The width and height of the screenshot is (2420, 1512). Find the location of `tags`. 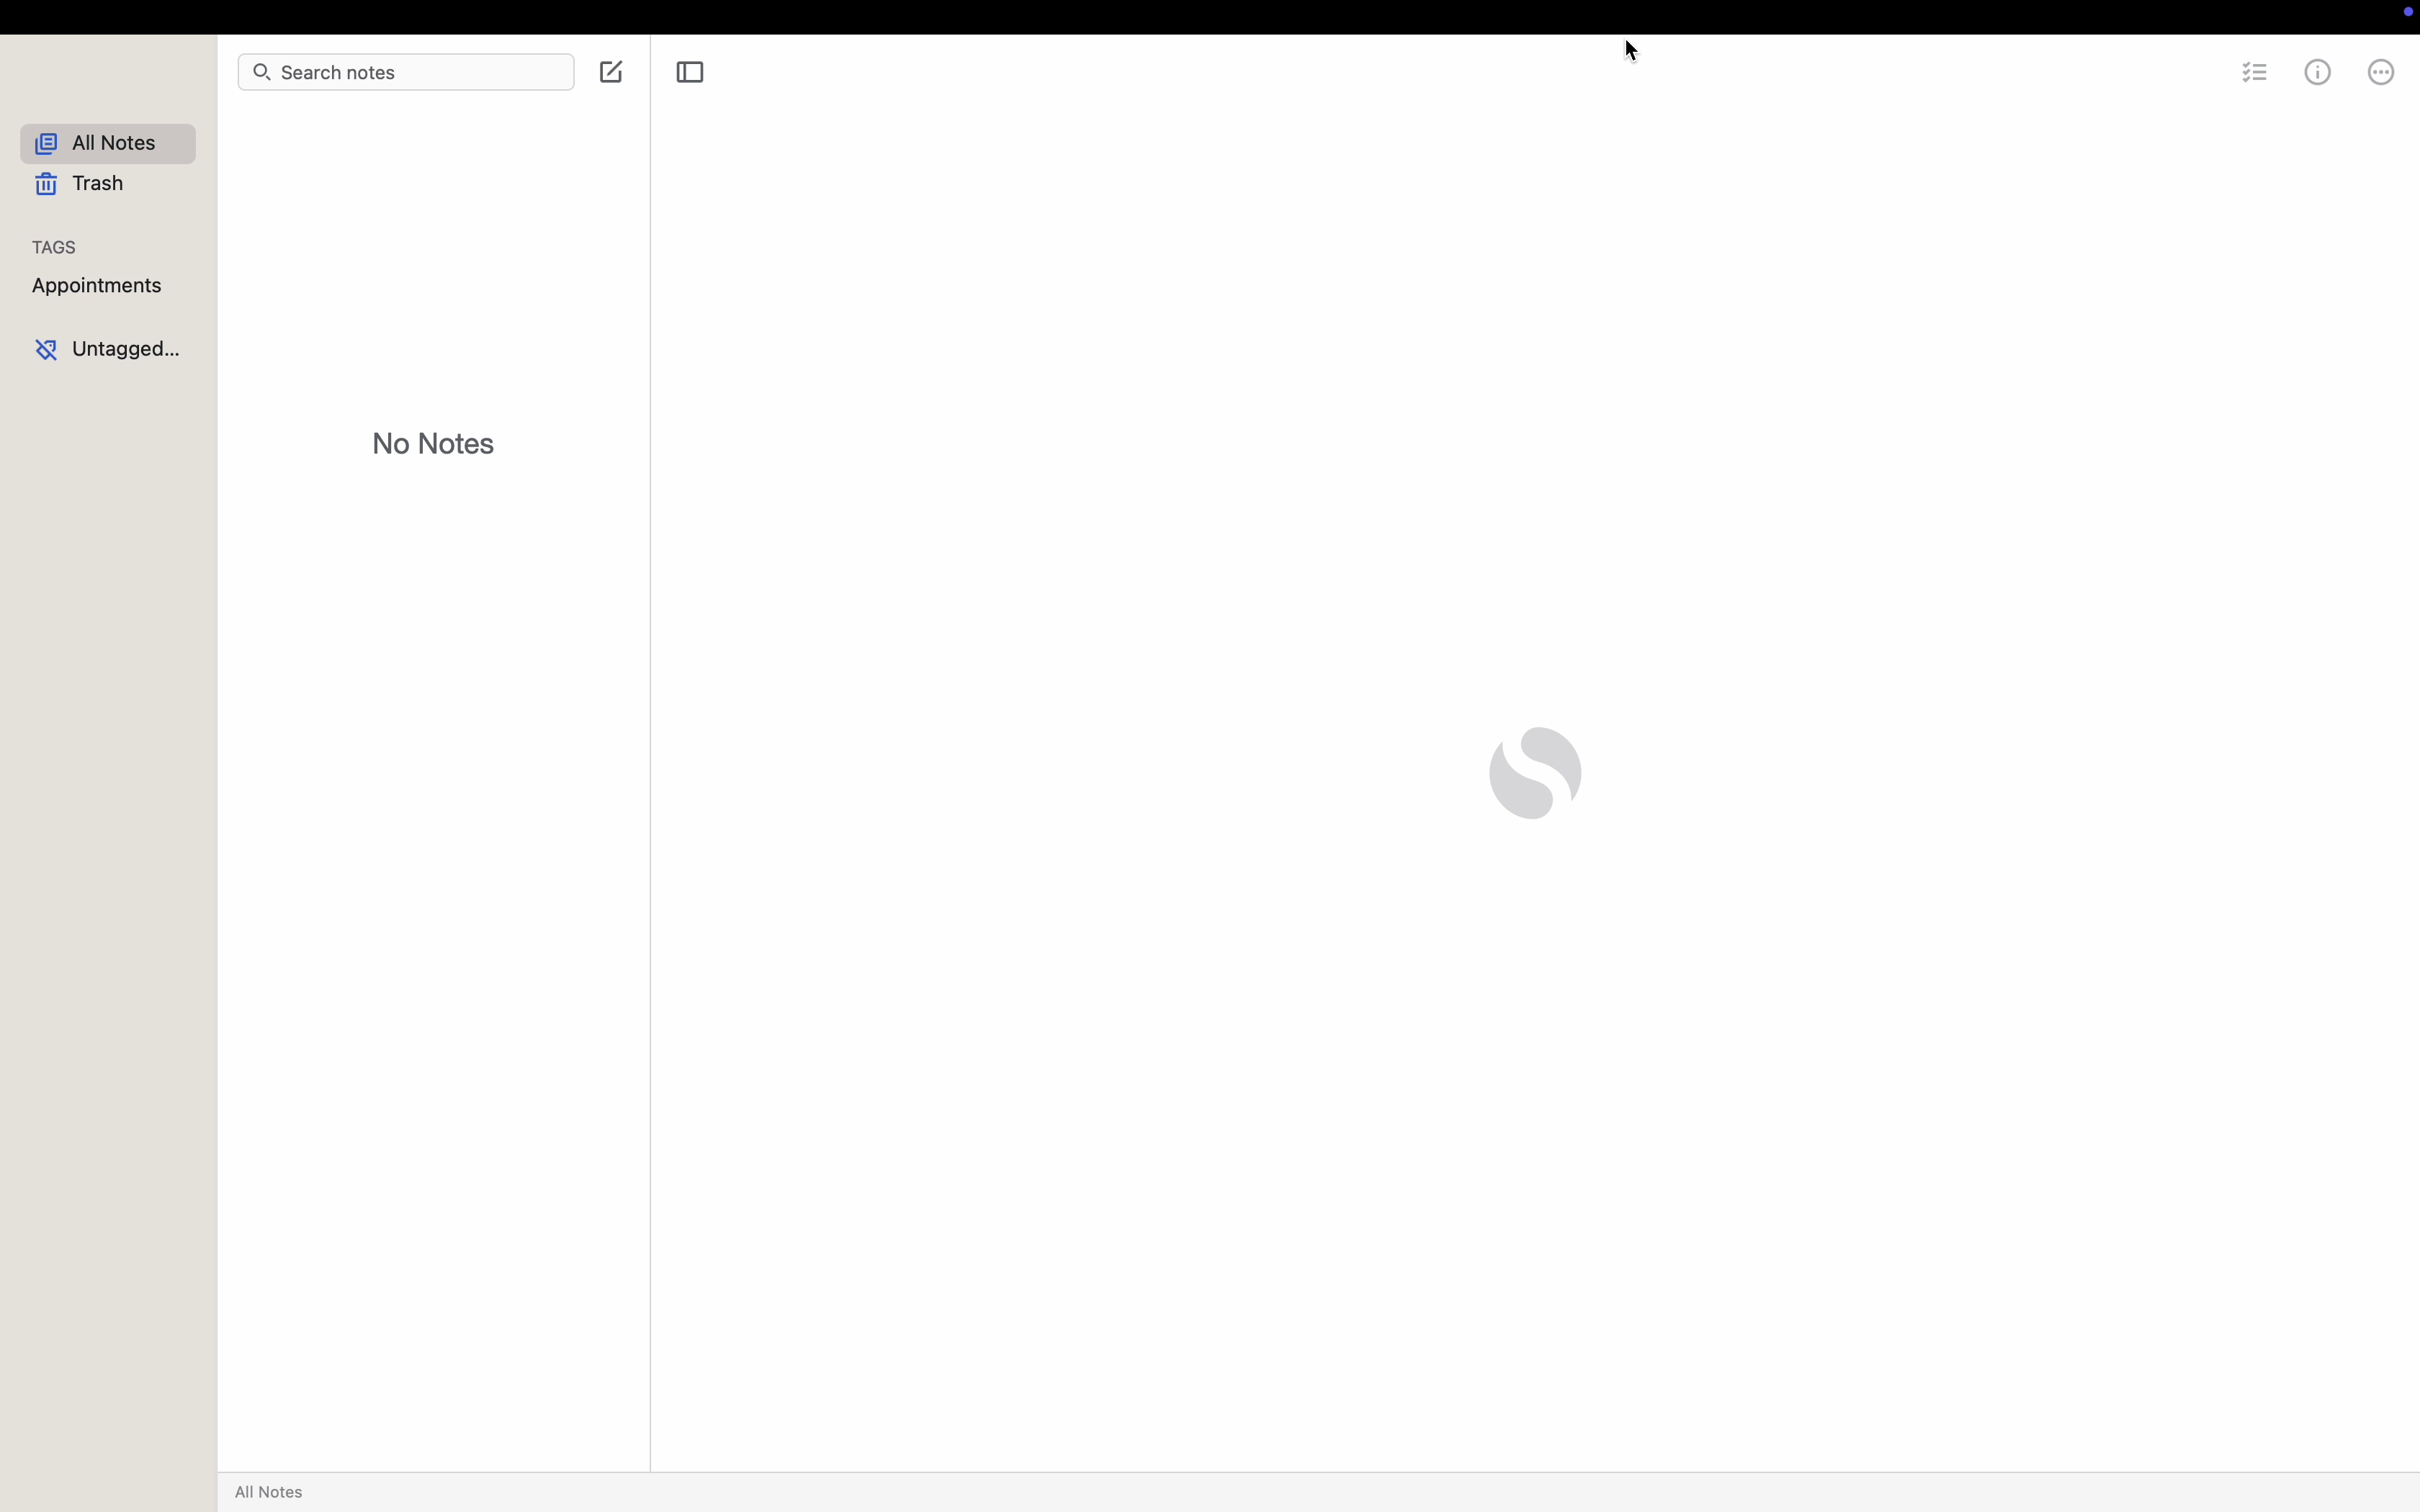

tags is located at coordinates (54, 247).